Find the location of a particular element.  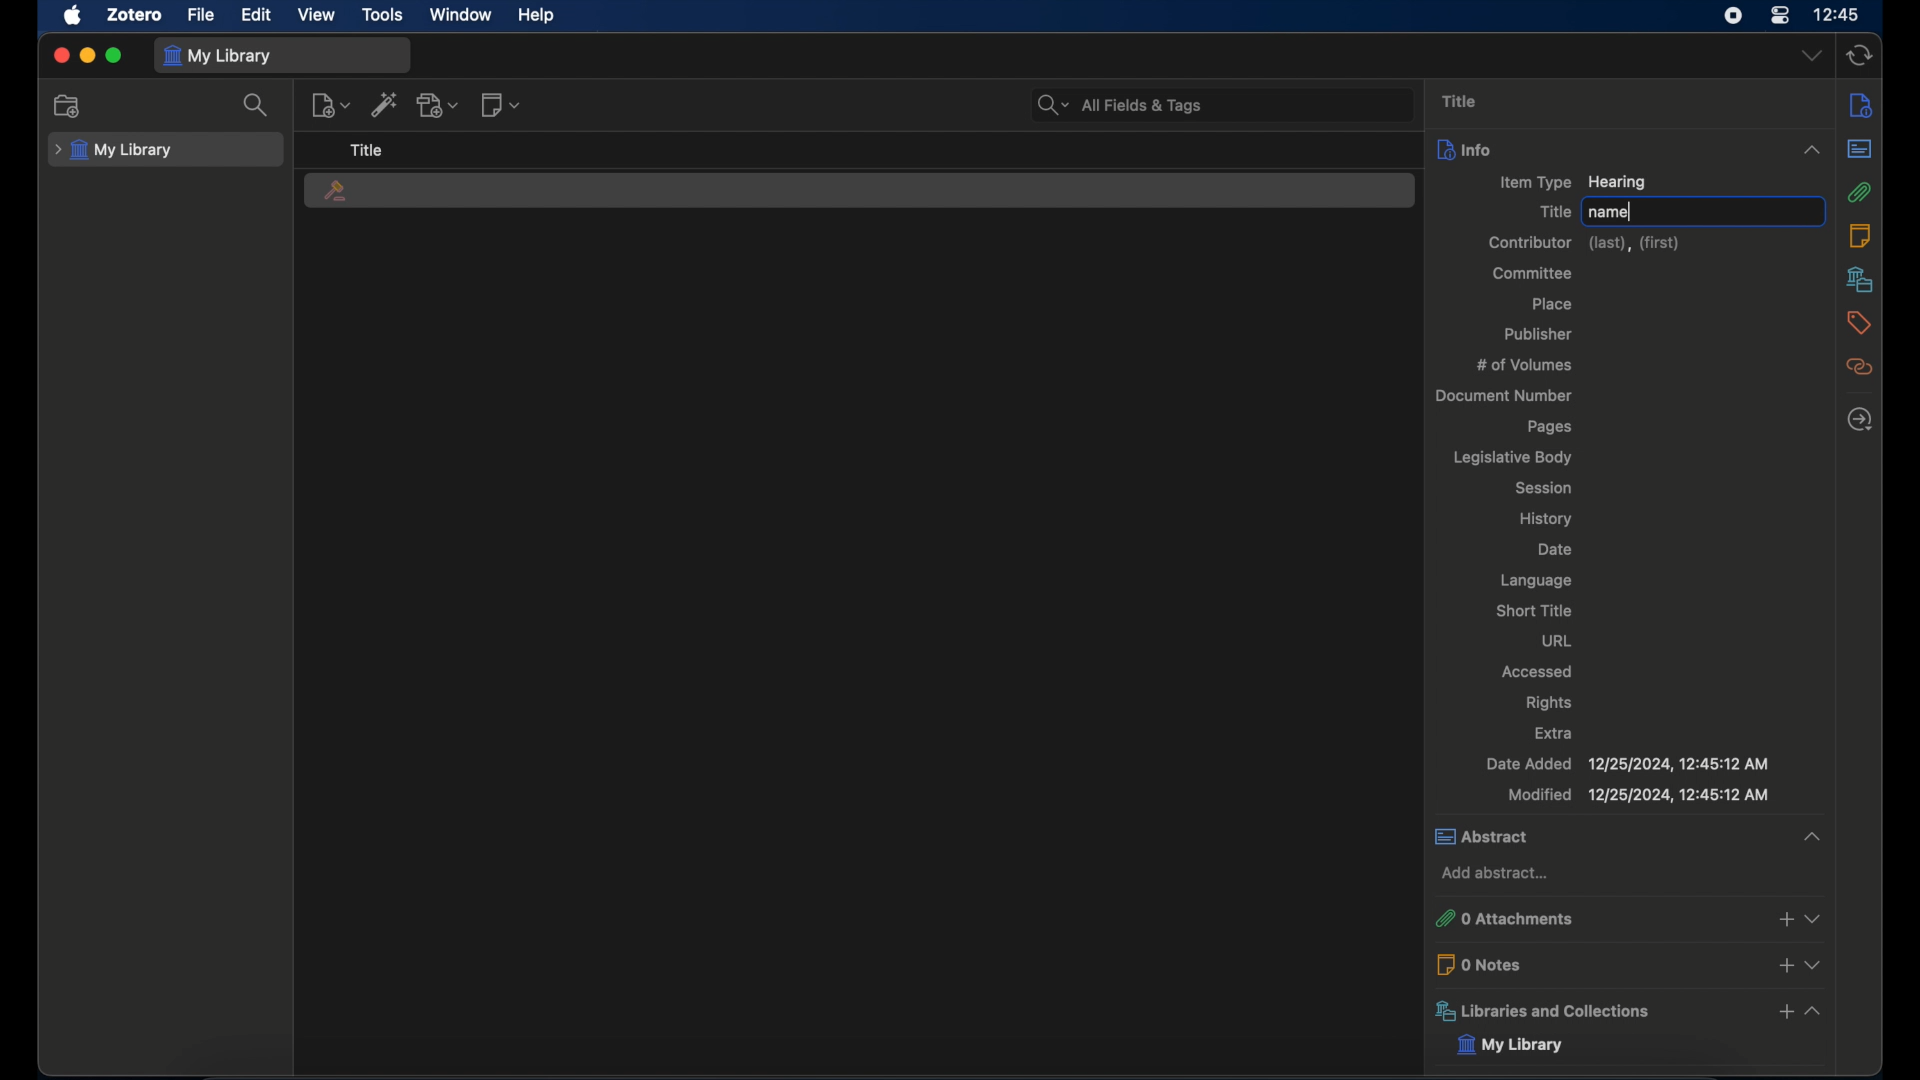

dropdown is located at coordinates (1812, 54).